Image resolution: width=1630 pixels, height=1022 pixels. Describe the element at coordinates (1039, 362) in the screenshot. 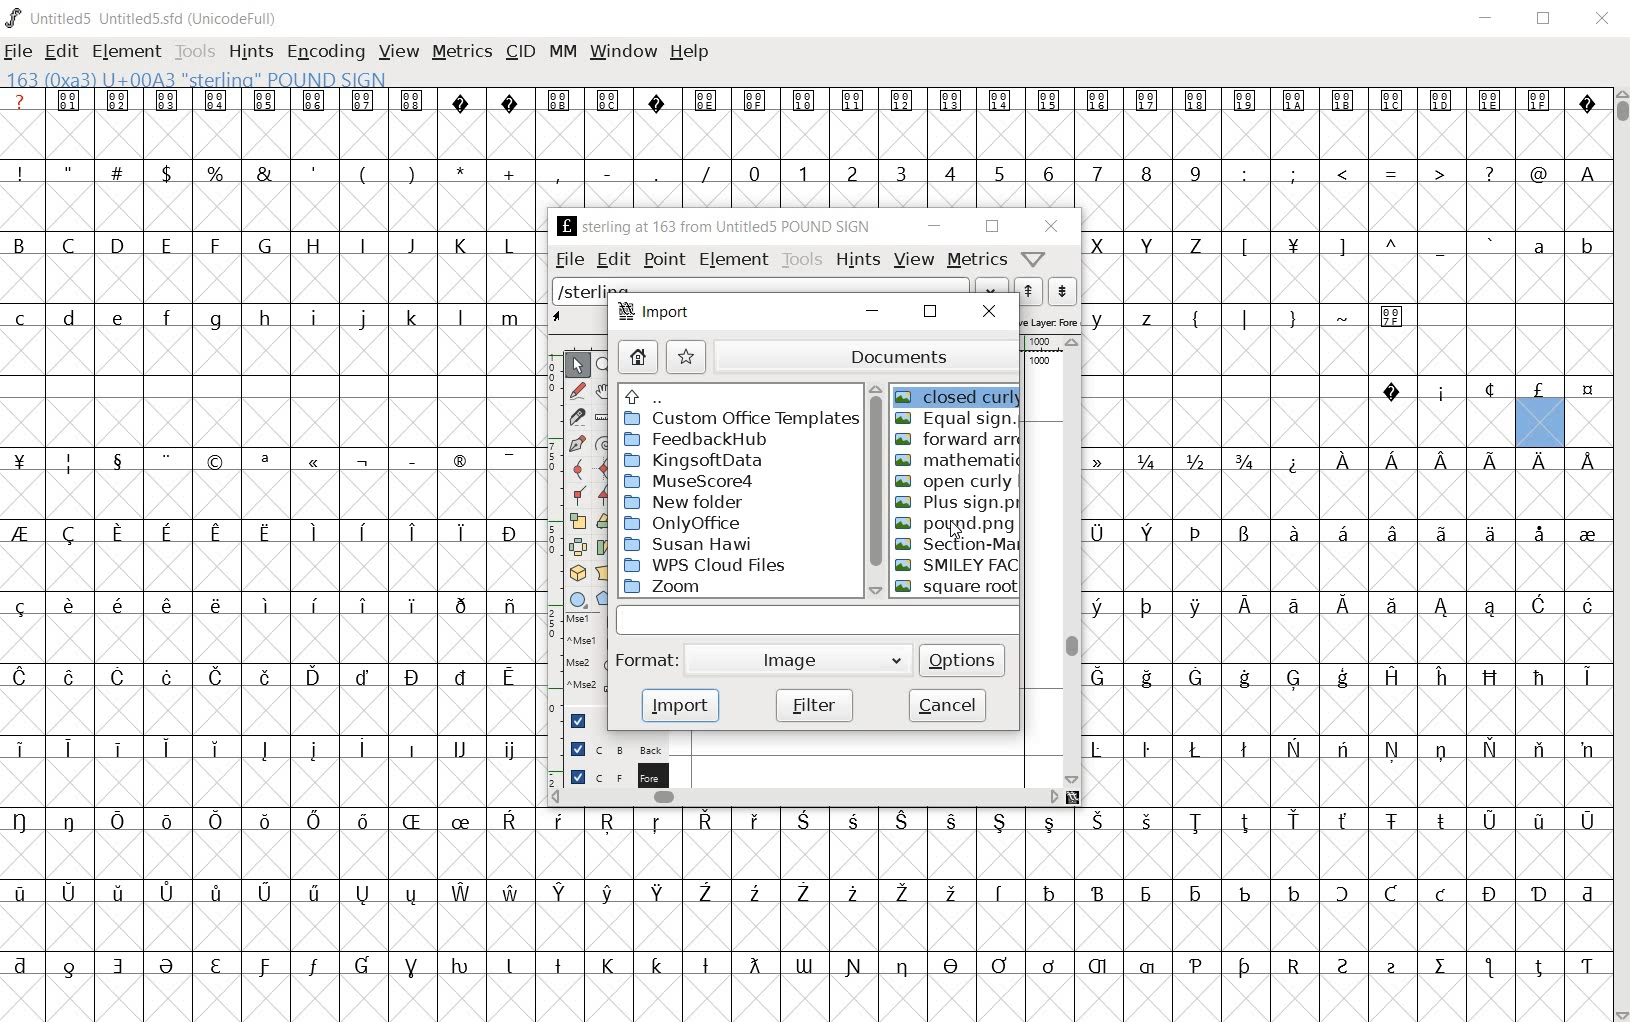

I see `1000` at that location.